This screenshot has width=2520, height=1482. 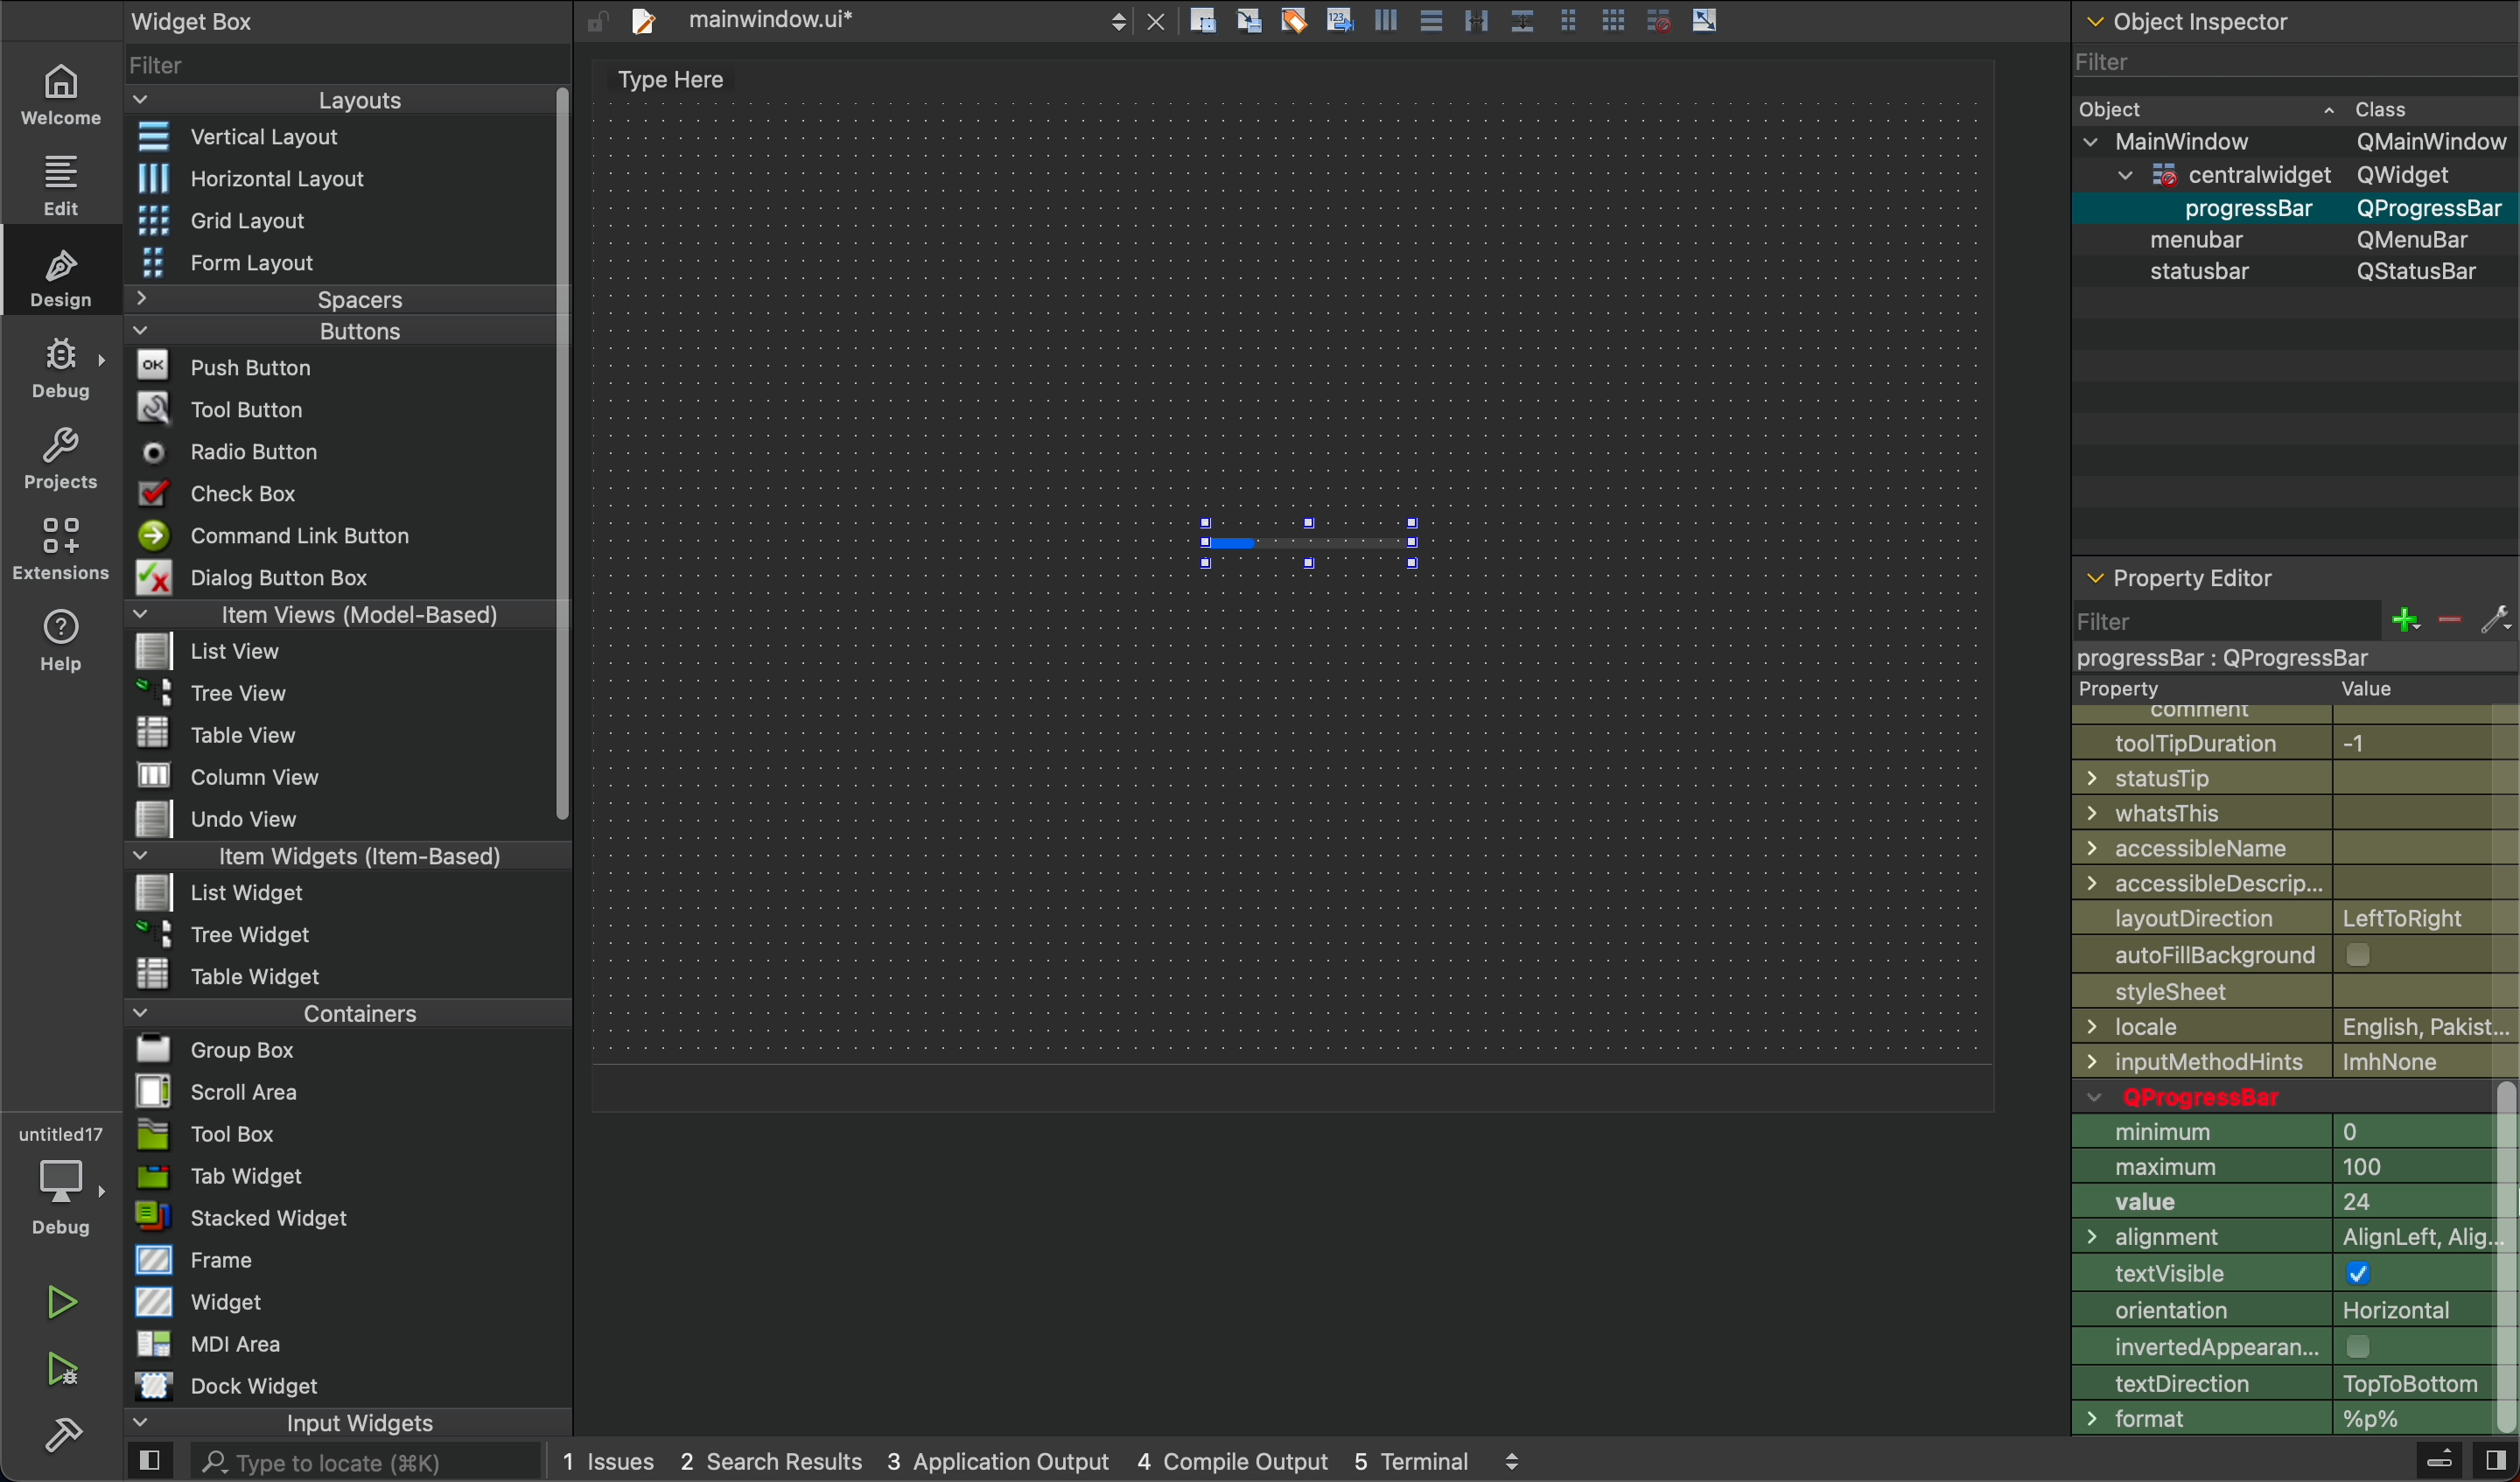 I want to click on Form Layout, so click(x=253, y=263).